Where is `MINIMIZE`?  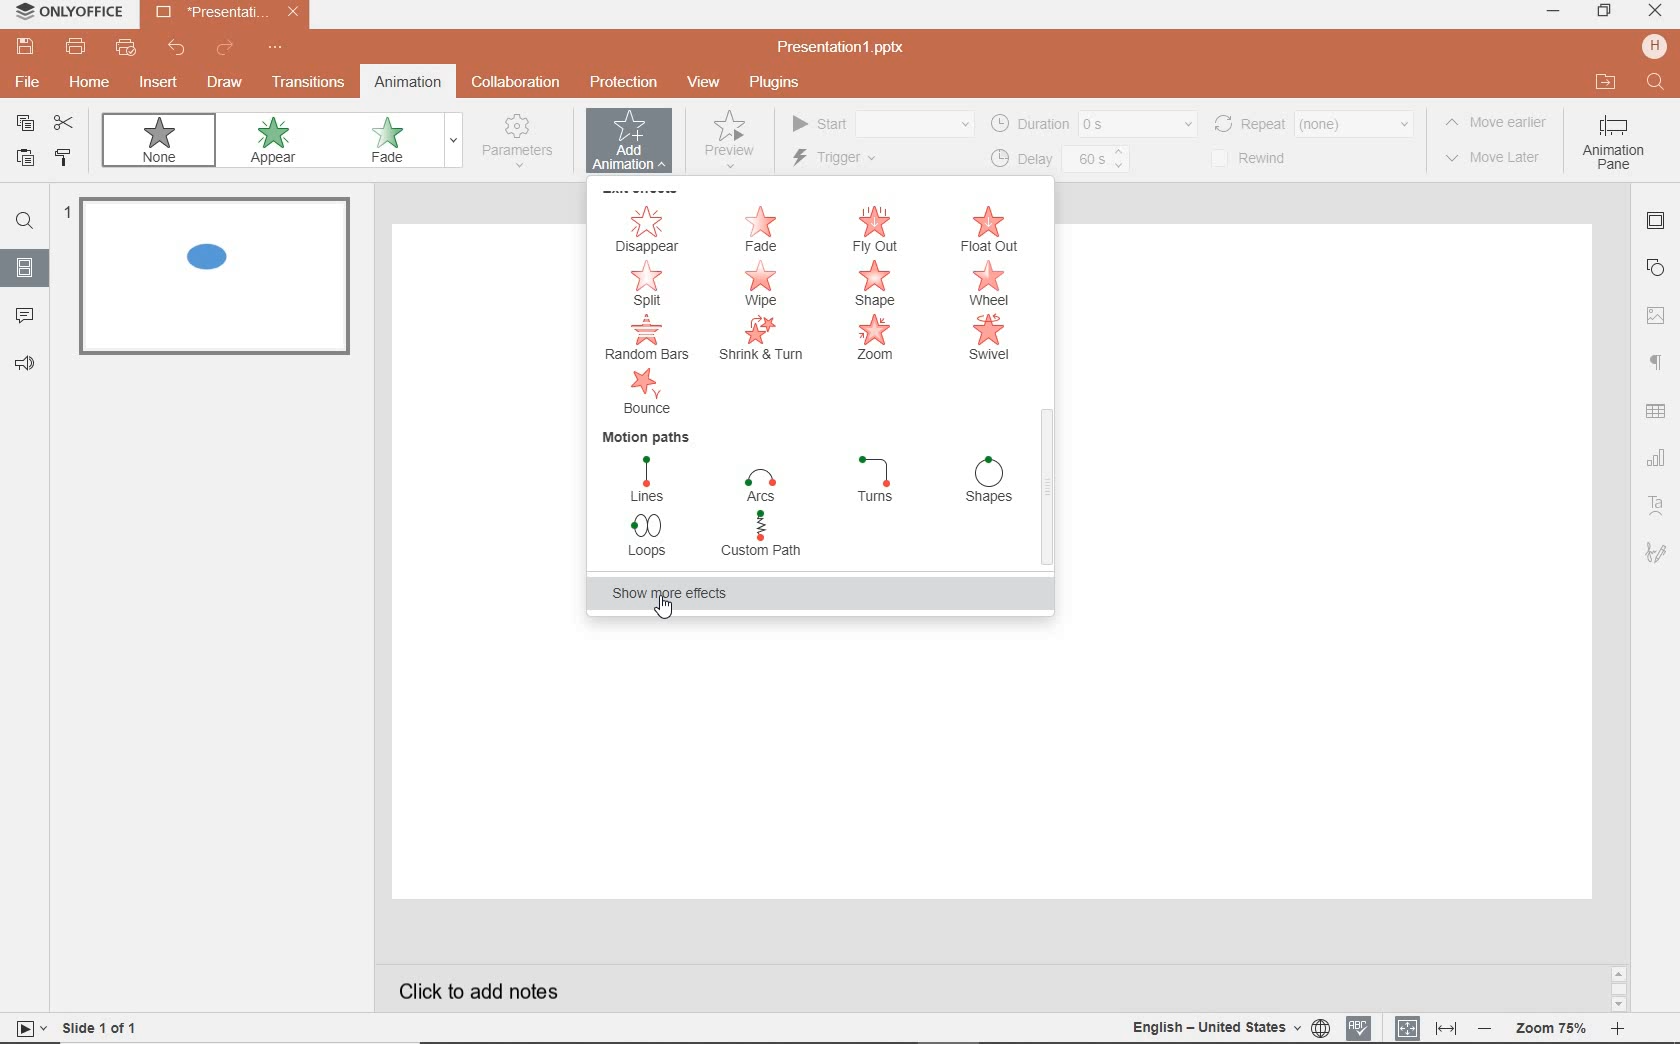
MINIMIZE is located at coordinates (1552, 11).